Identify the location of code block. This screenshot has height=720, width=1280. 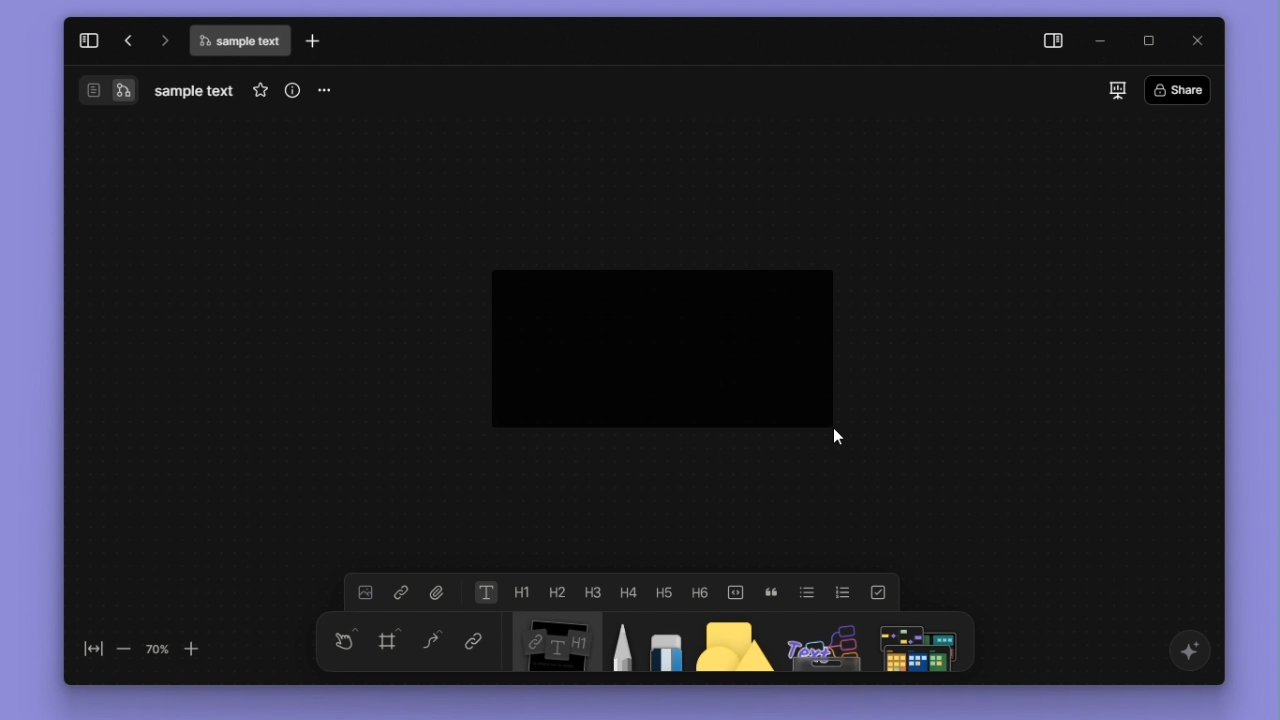
(736, 590).